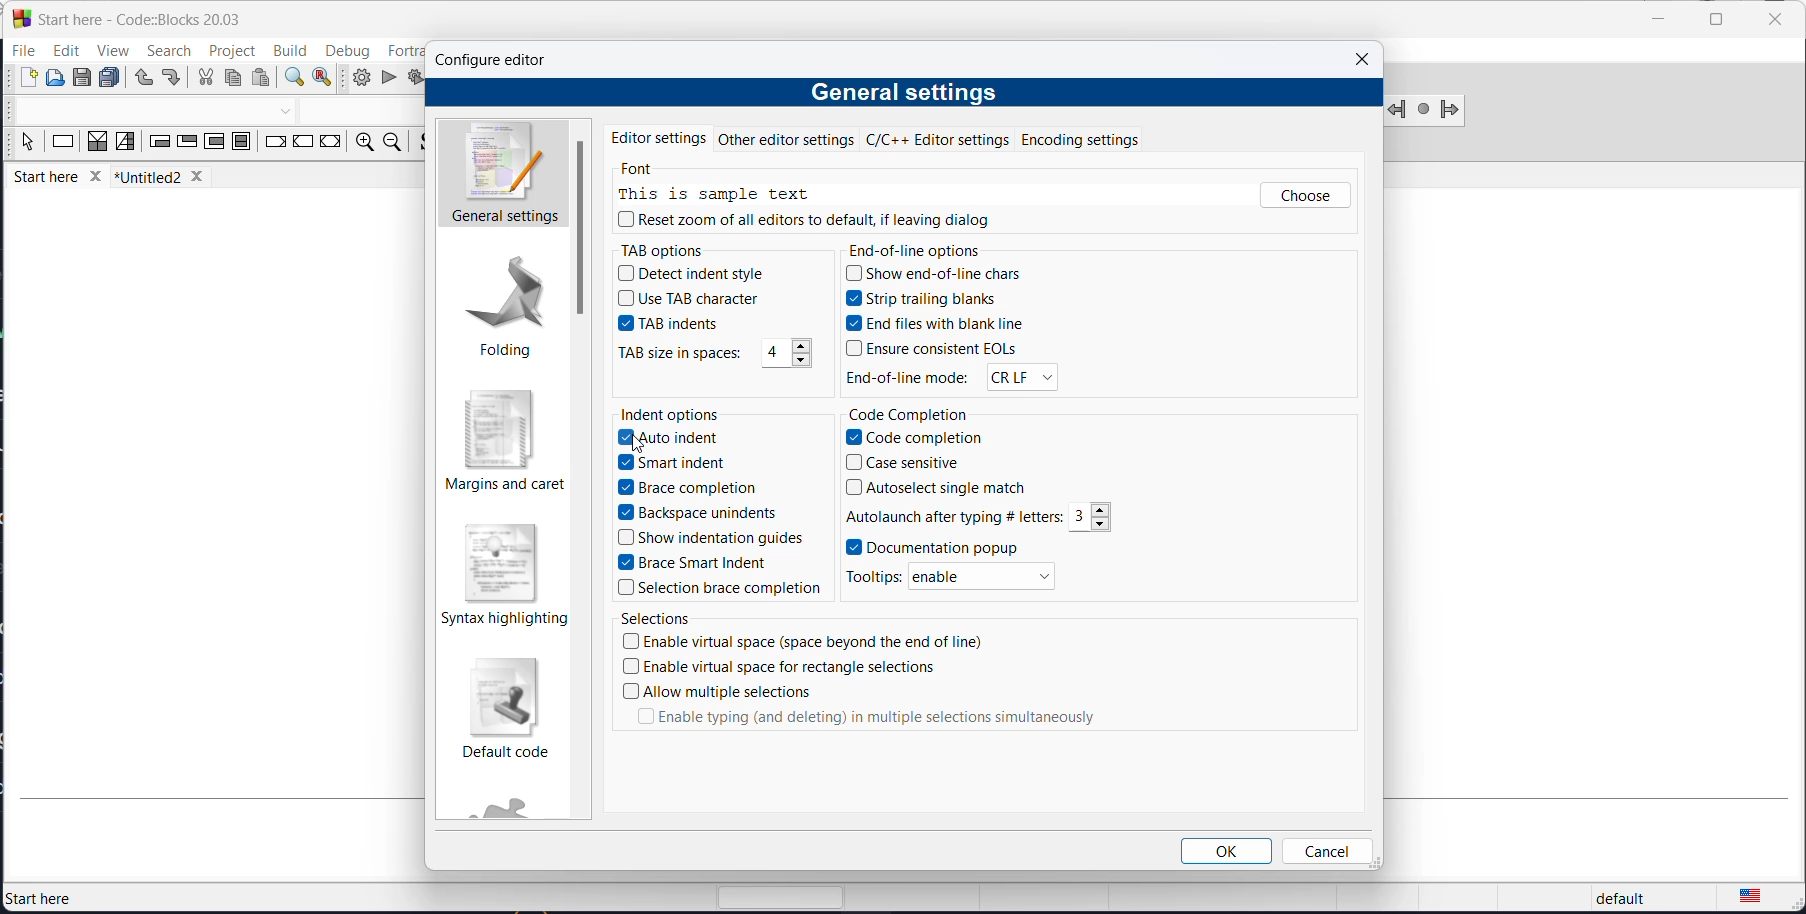 This screenshot has height=914, width=1806. What do you see at coordinates (288, 48) in the screenshot?
I see `Build` at bounding box center [288, 48].